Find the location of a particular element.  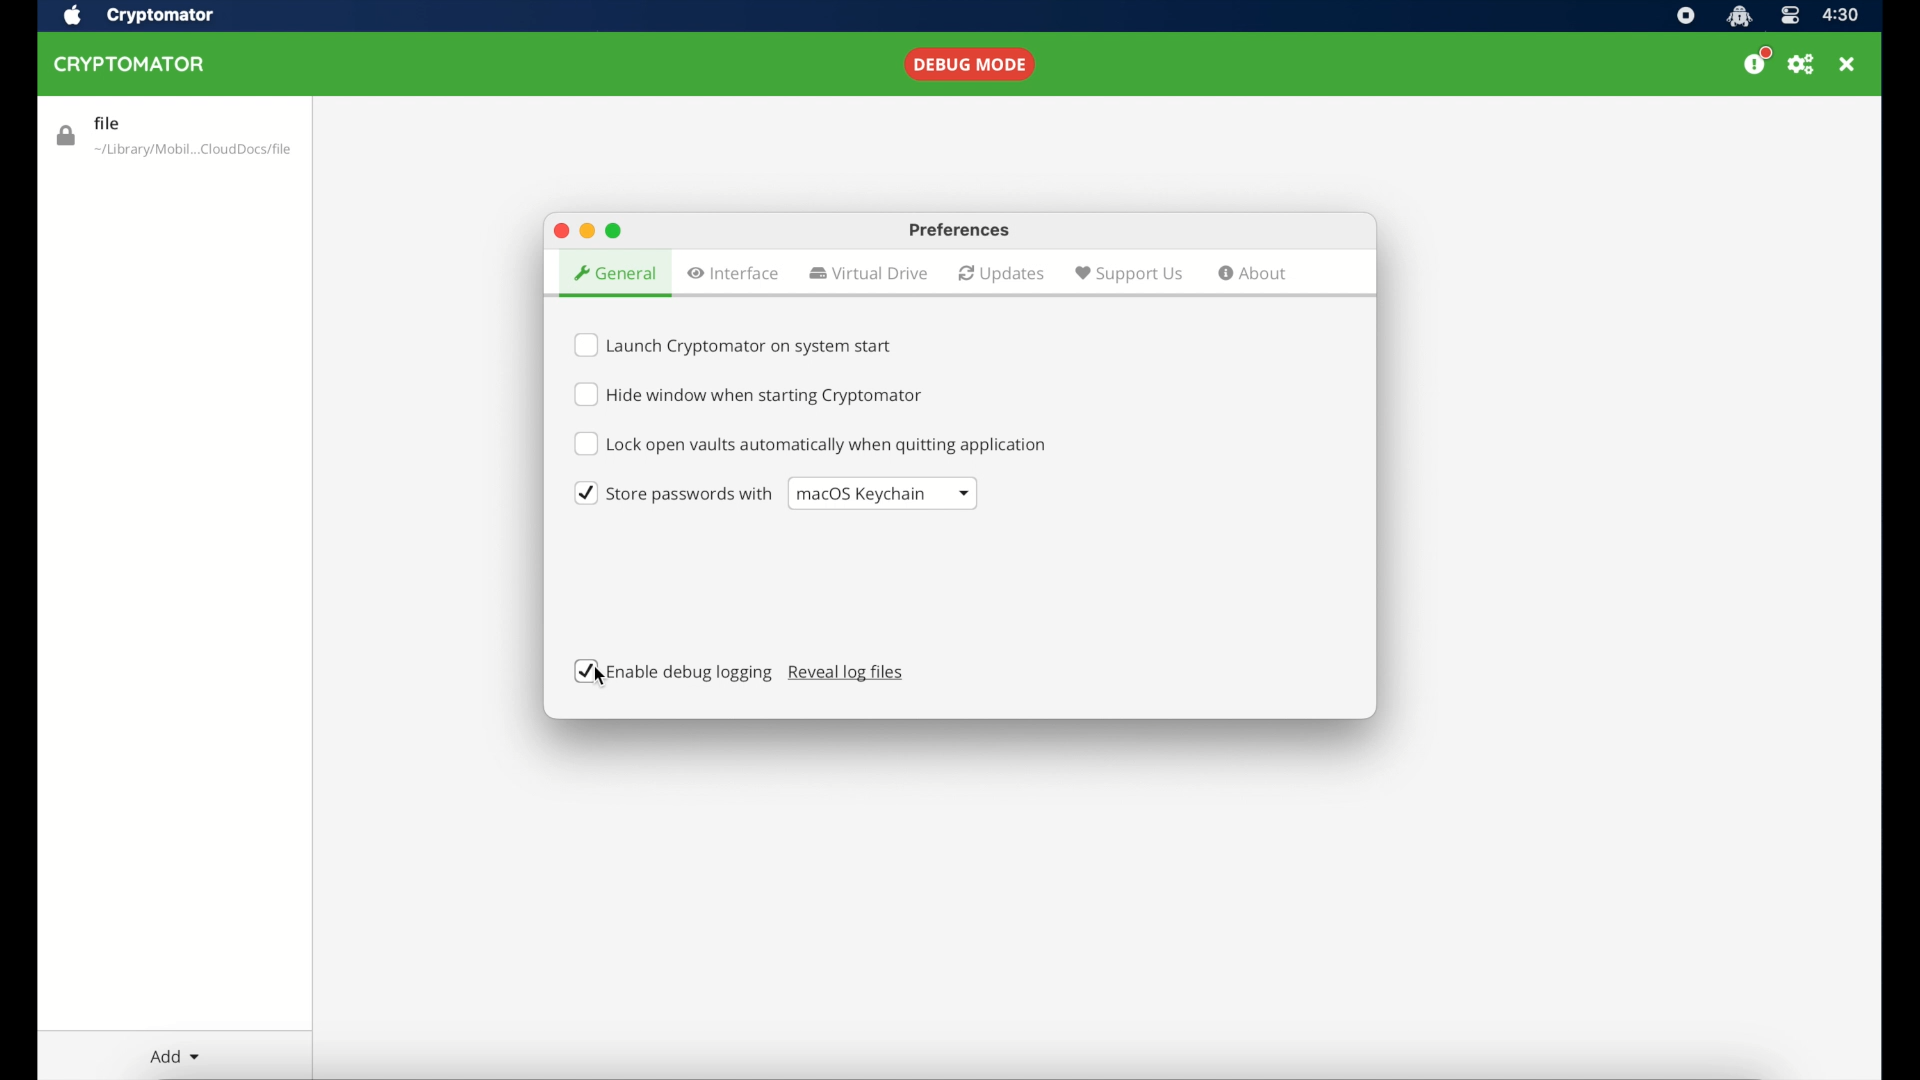

cursor is located at coordinates (604, 676).